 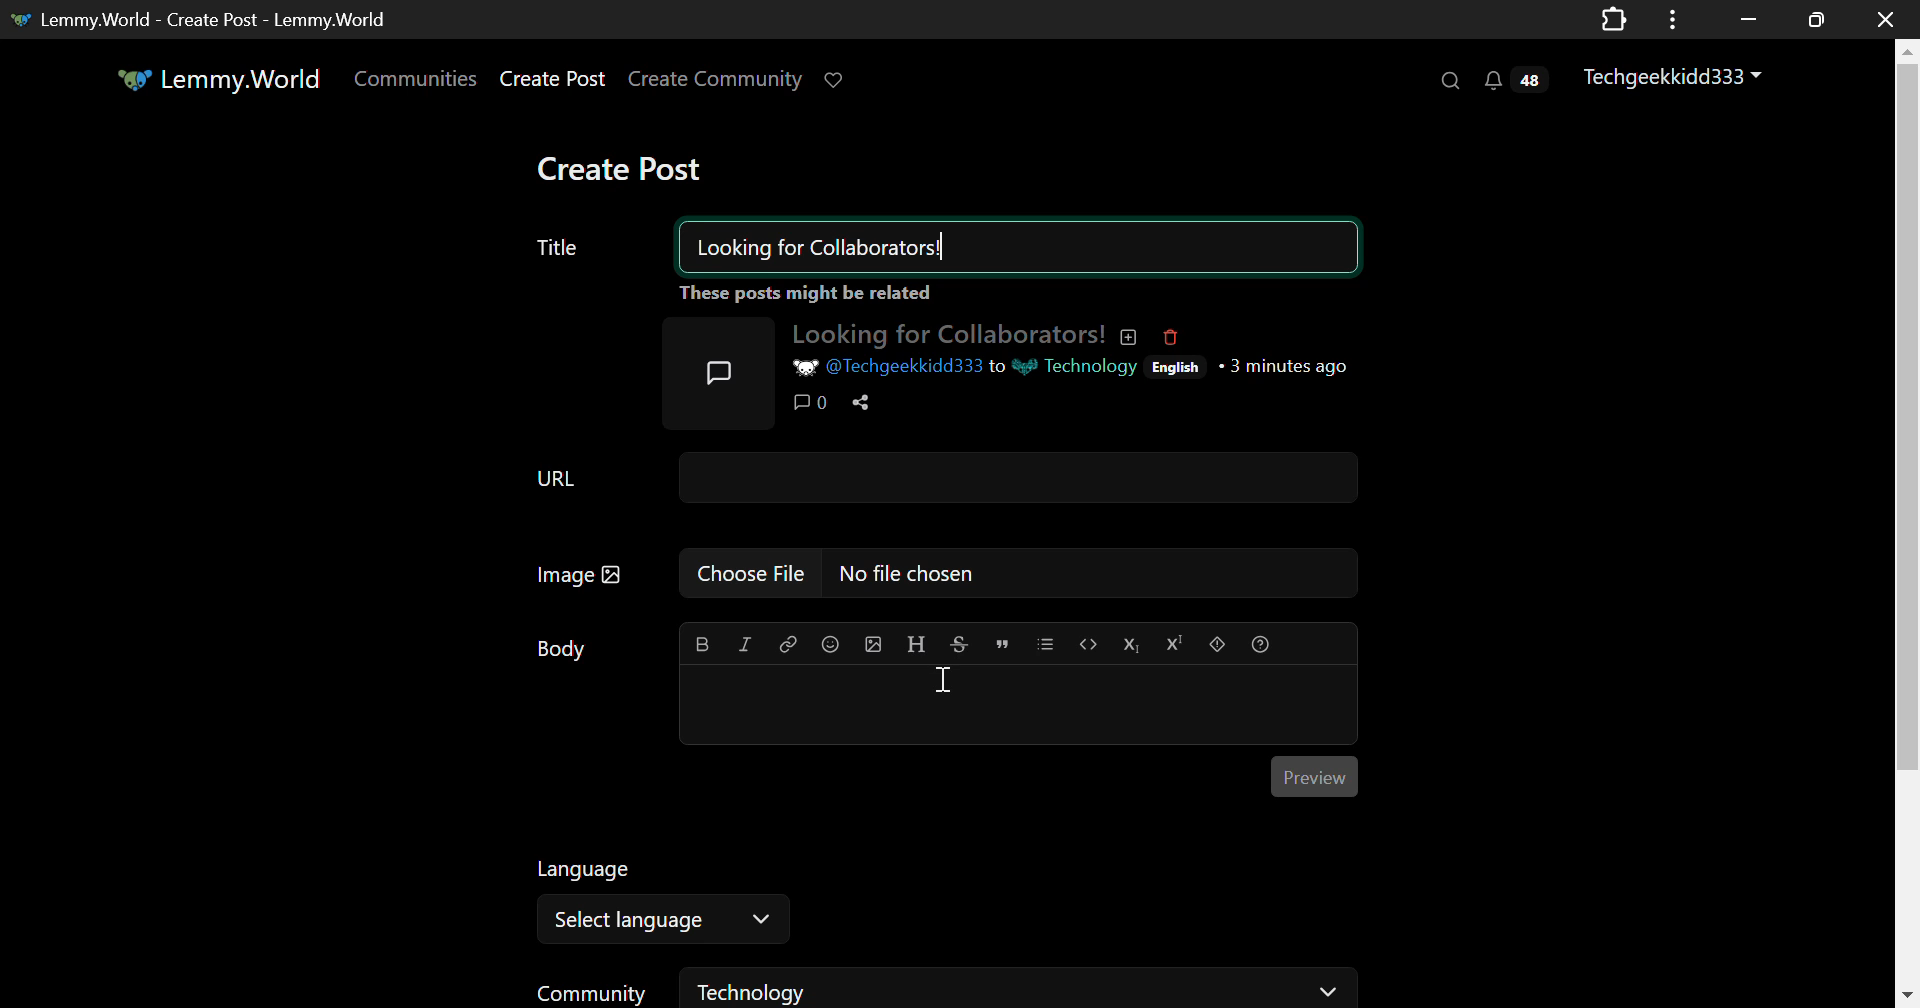 What do you see at coordinates (810, 403) in the screenshot?
I see `Comments` at bounding box center [810, 403].